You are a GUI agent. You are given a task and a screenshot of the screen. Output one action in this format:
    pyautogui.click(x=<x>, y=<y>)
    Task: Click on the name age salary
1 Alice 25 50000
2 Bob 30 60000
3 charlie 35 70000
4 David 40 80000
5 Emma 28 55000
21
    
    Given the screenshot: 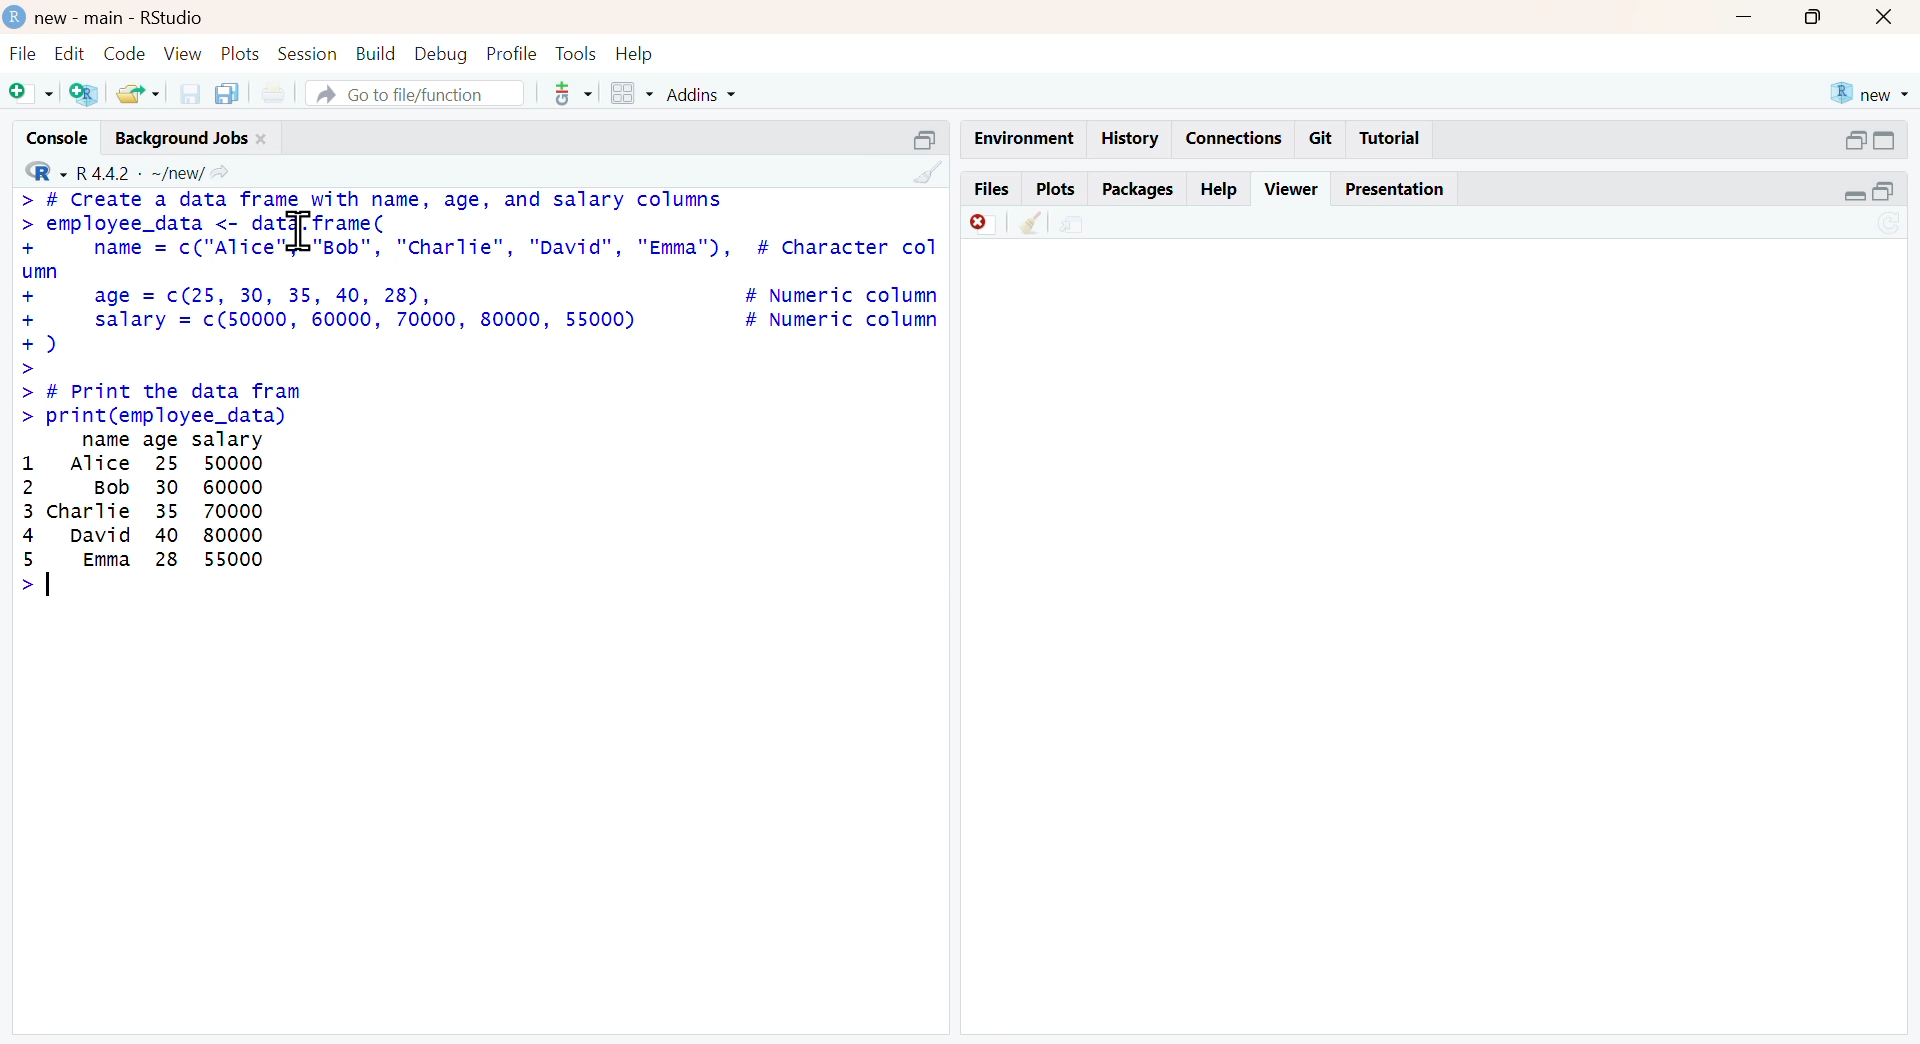 What is the action you would take?
    pyautogui.click(x=146, y=514)
    